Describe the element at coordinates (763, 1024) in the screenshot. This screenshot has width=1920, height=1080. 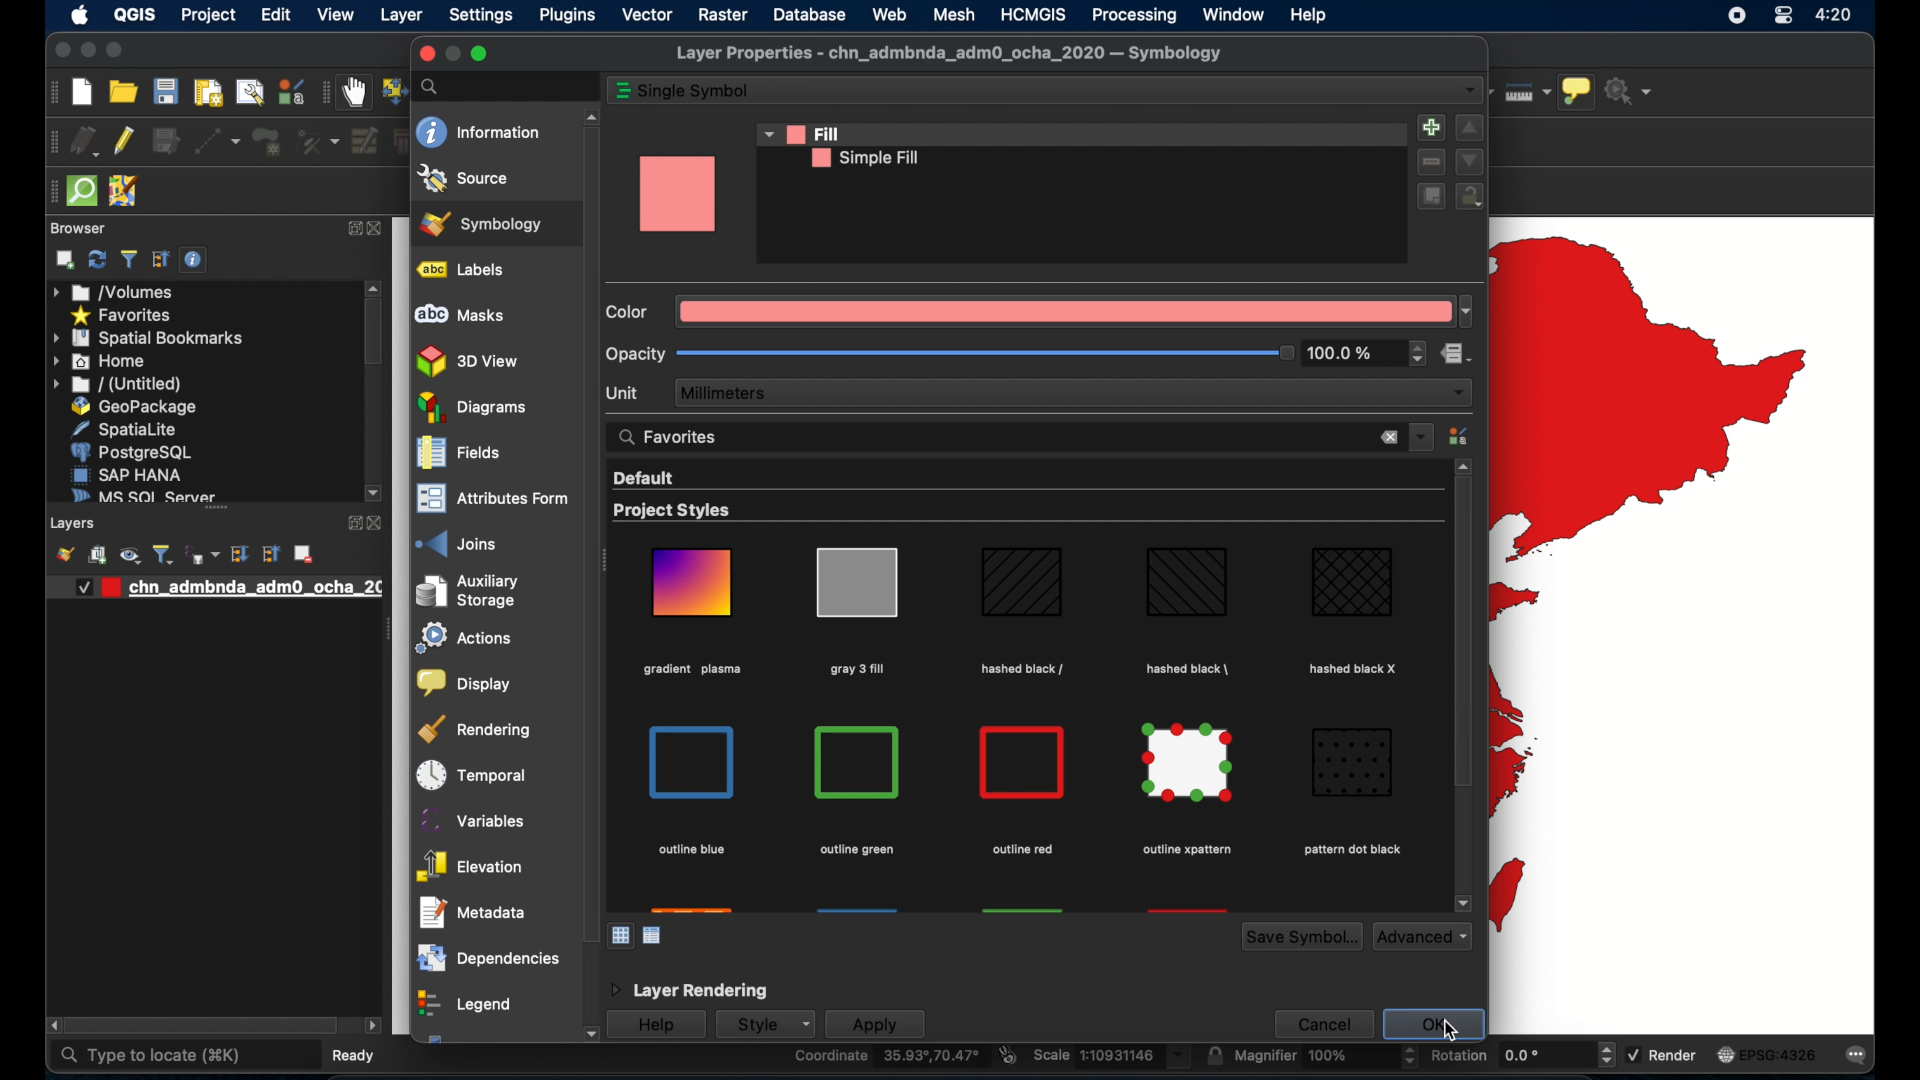
I see `style` at that location.